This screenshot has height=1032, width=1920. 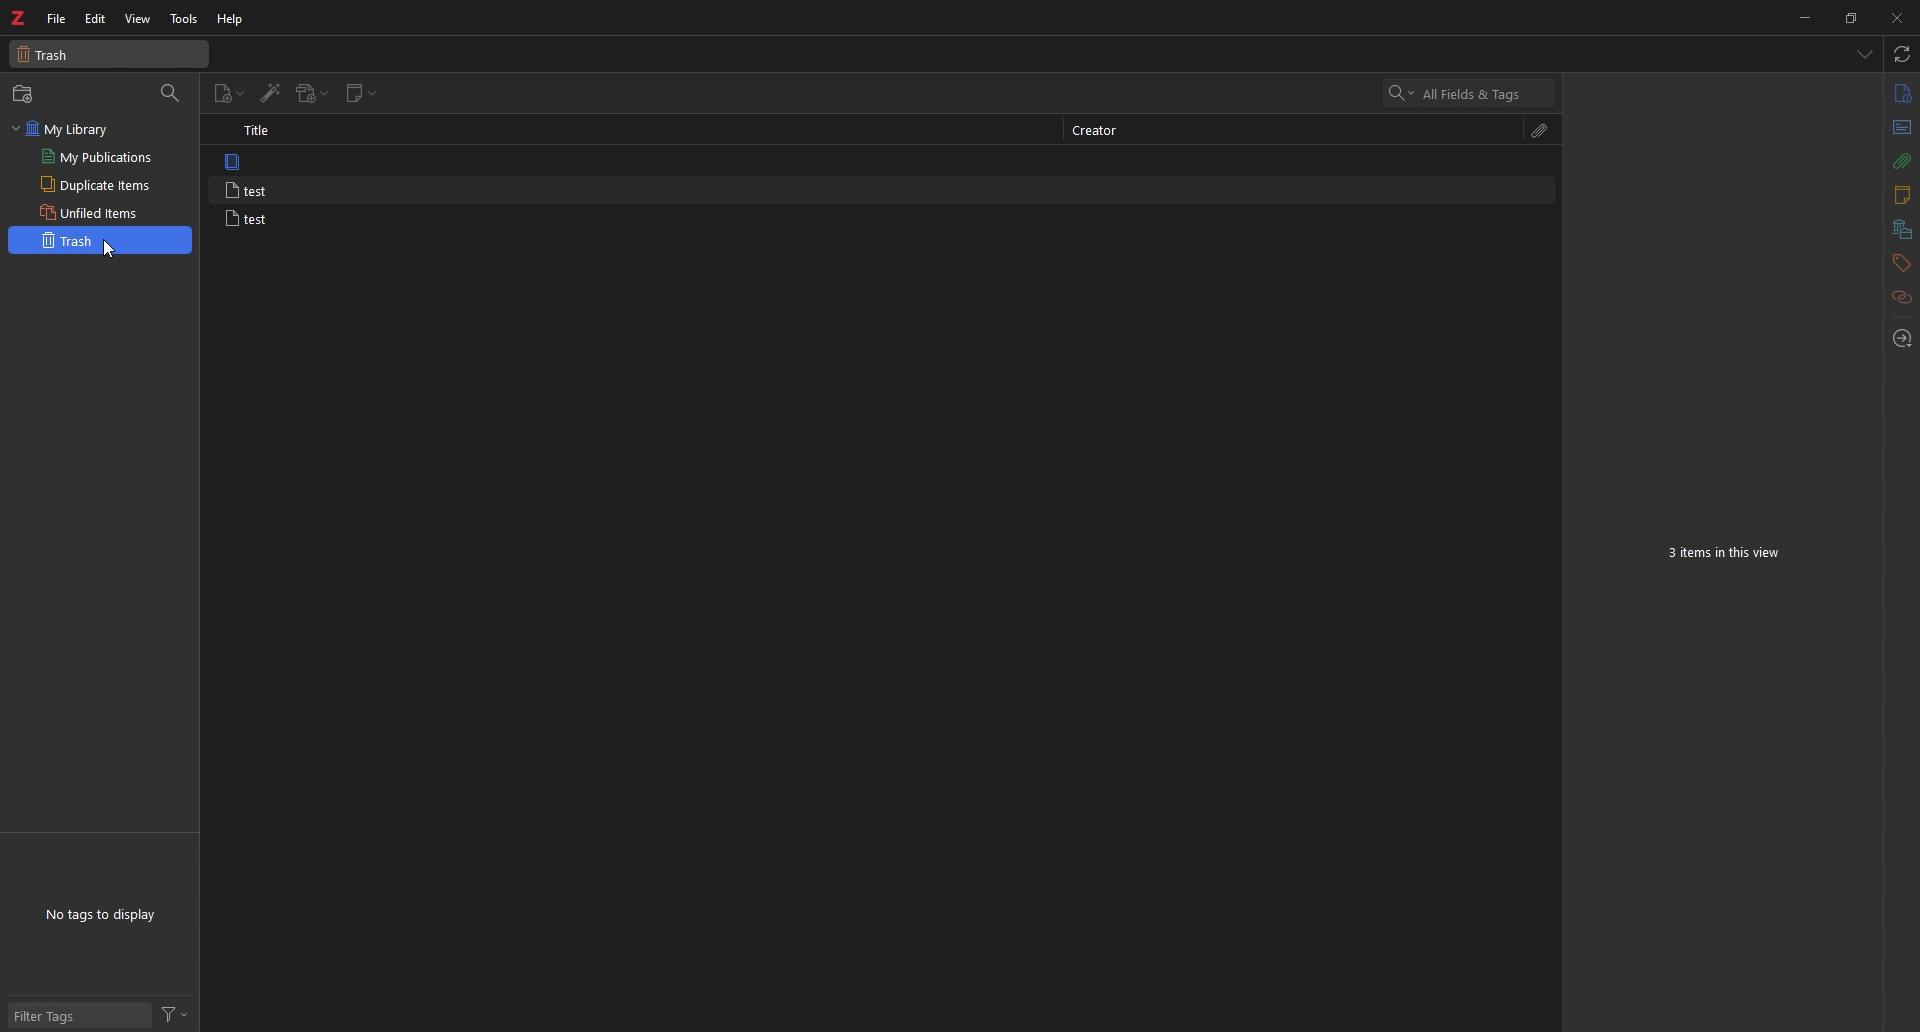 I want to click on trash, so click(x=101, y=242).